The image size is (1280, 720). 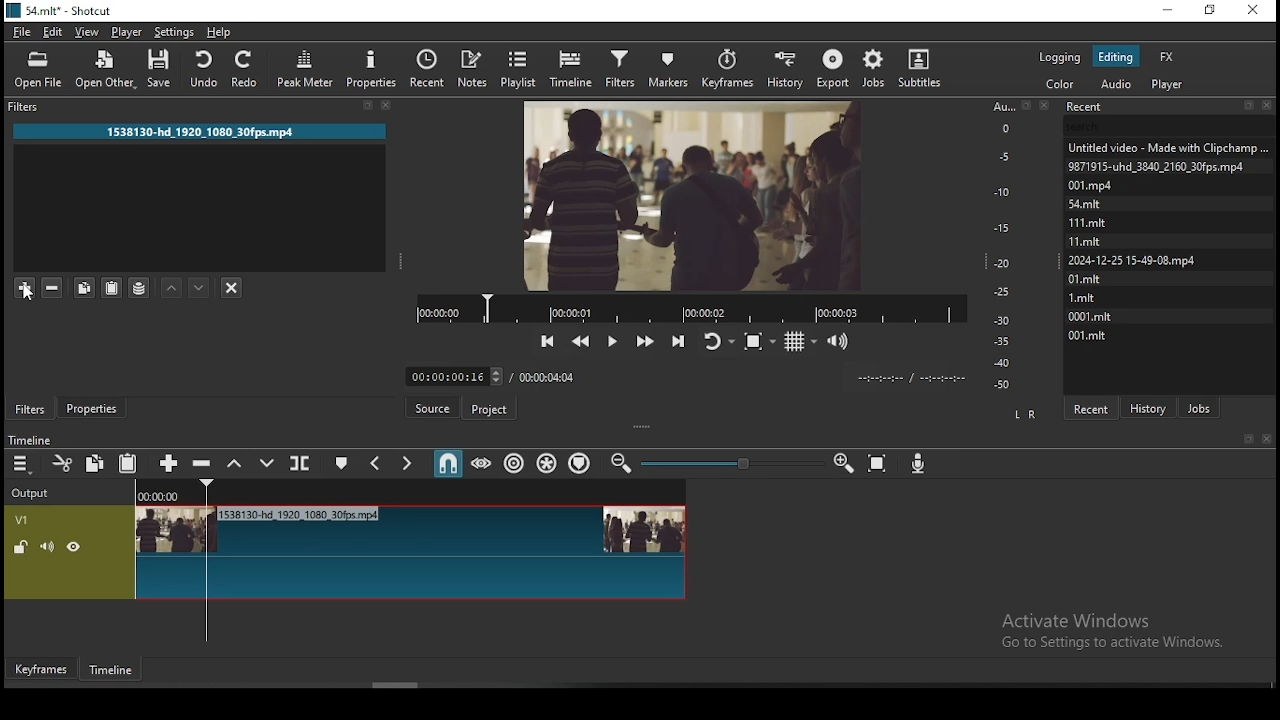 I want to click on cut, so click(x=58, y=465).